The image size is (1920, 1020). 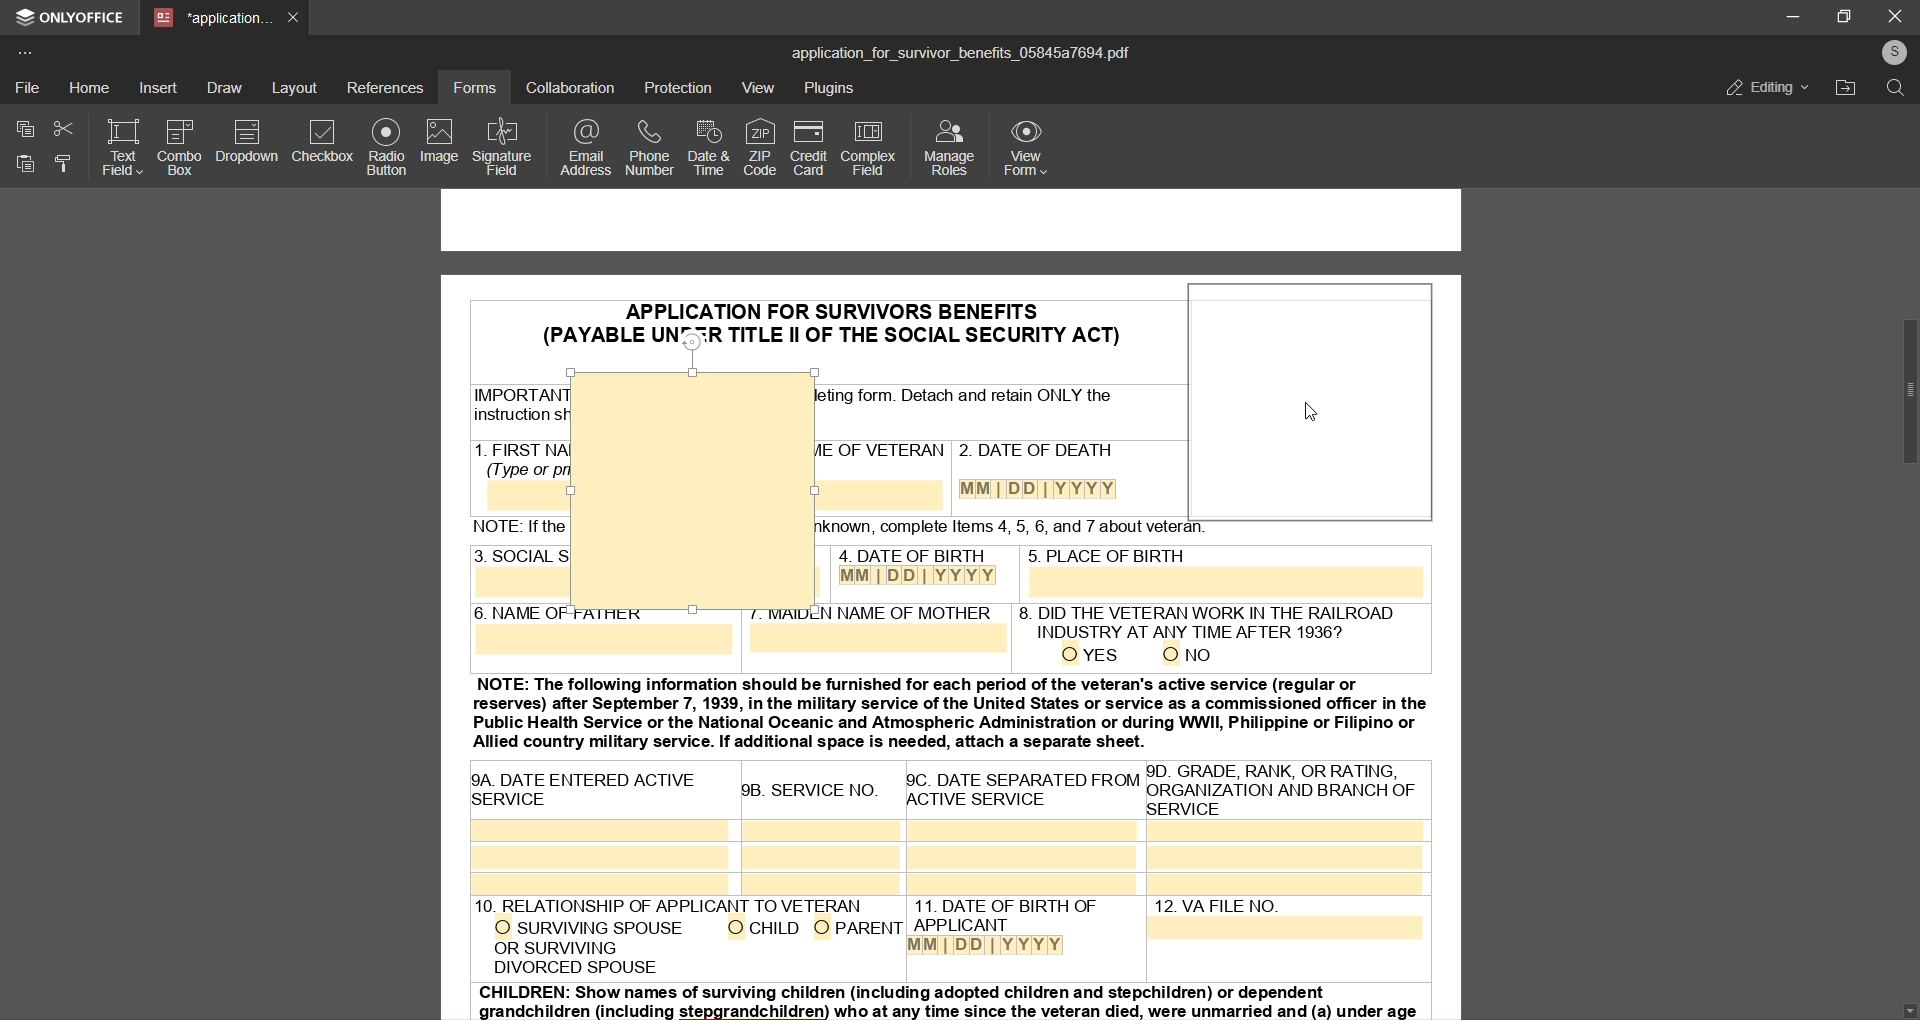 What do you see at coordinates (211, 19) in the screenshot?
I see `tab name` at bounding box center [211, 19].